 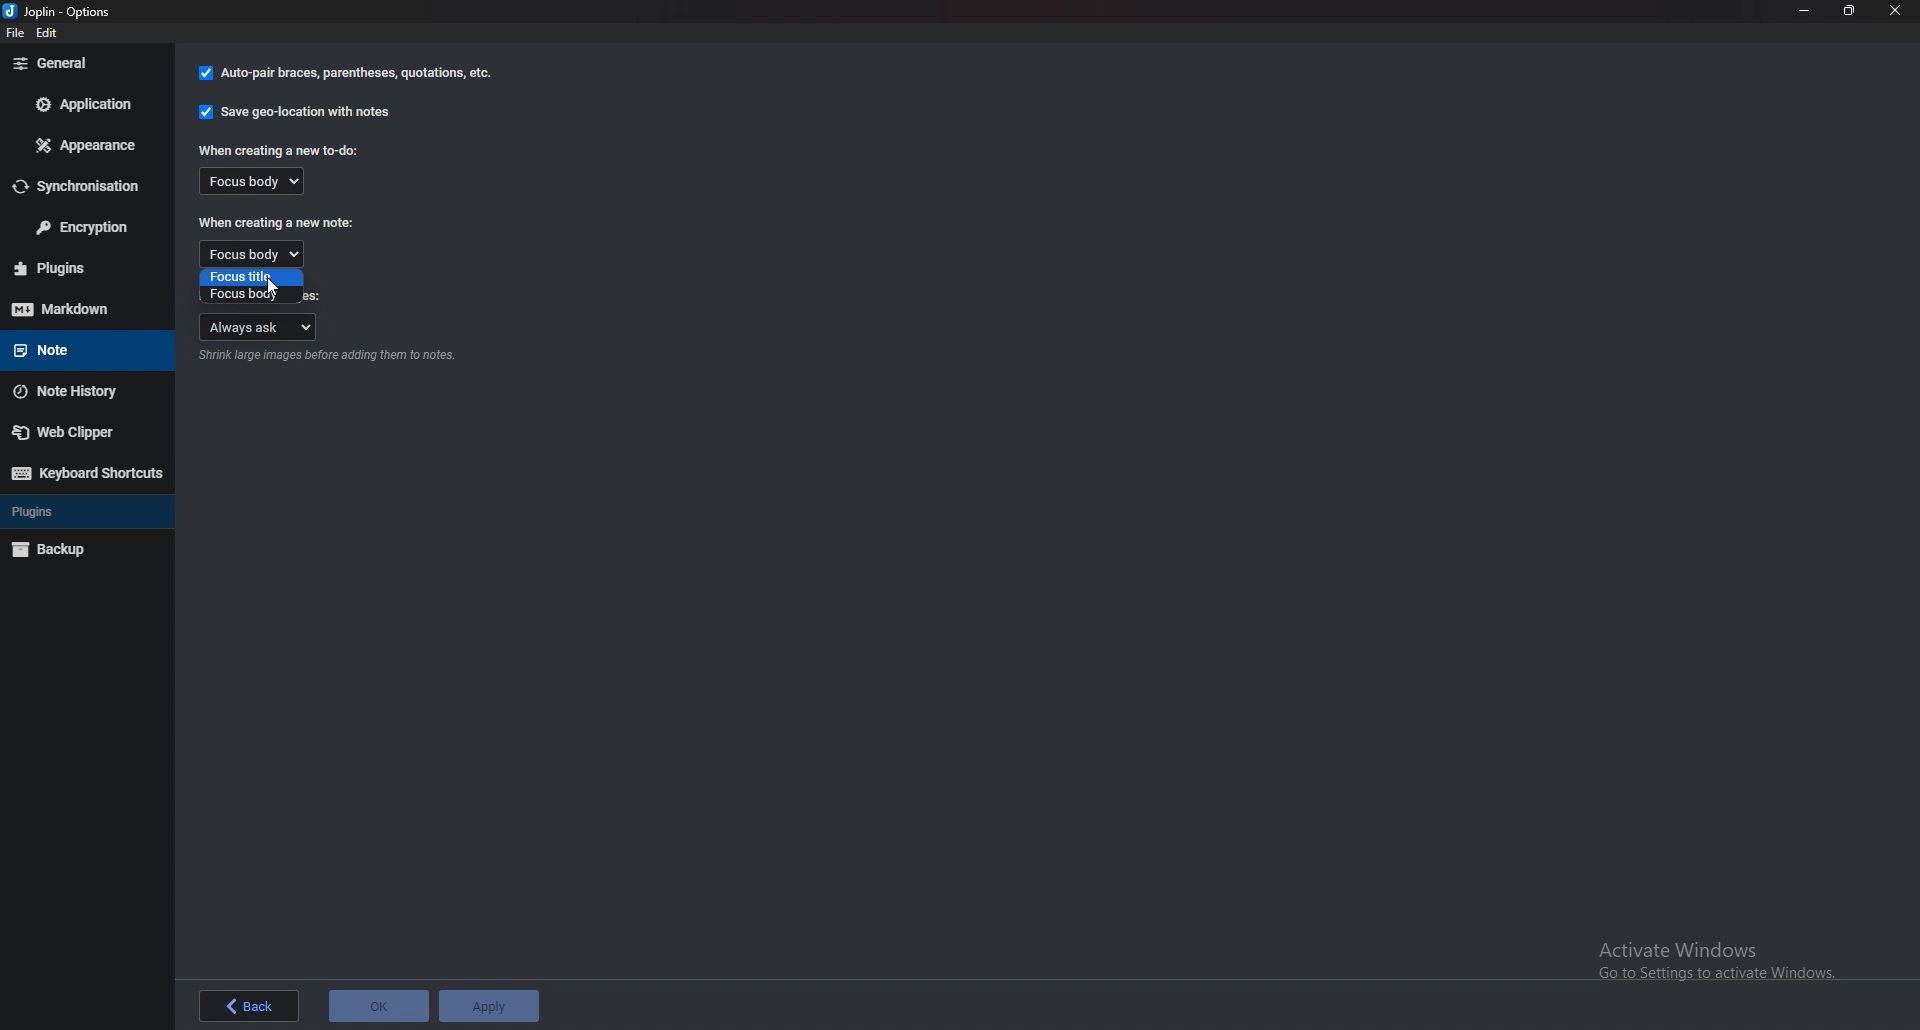 I want to click on edit, so click(x=51, y=35).